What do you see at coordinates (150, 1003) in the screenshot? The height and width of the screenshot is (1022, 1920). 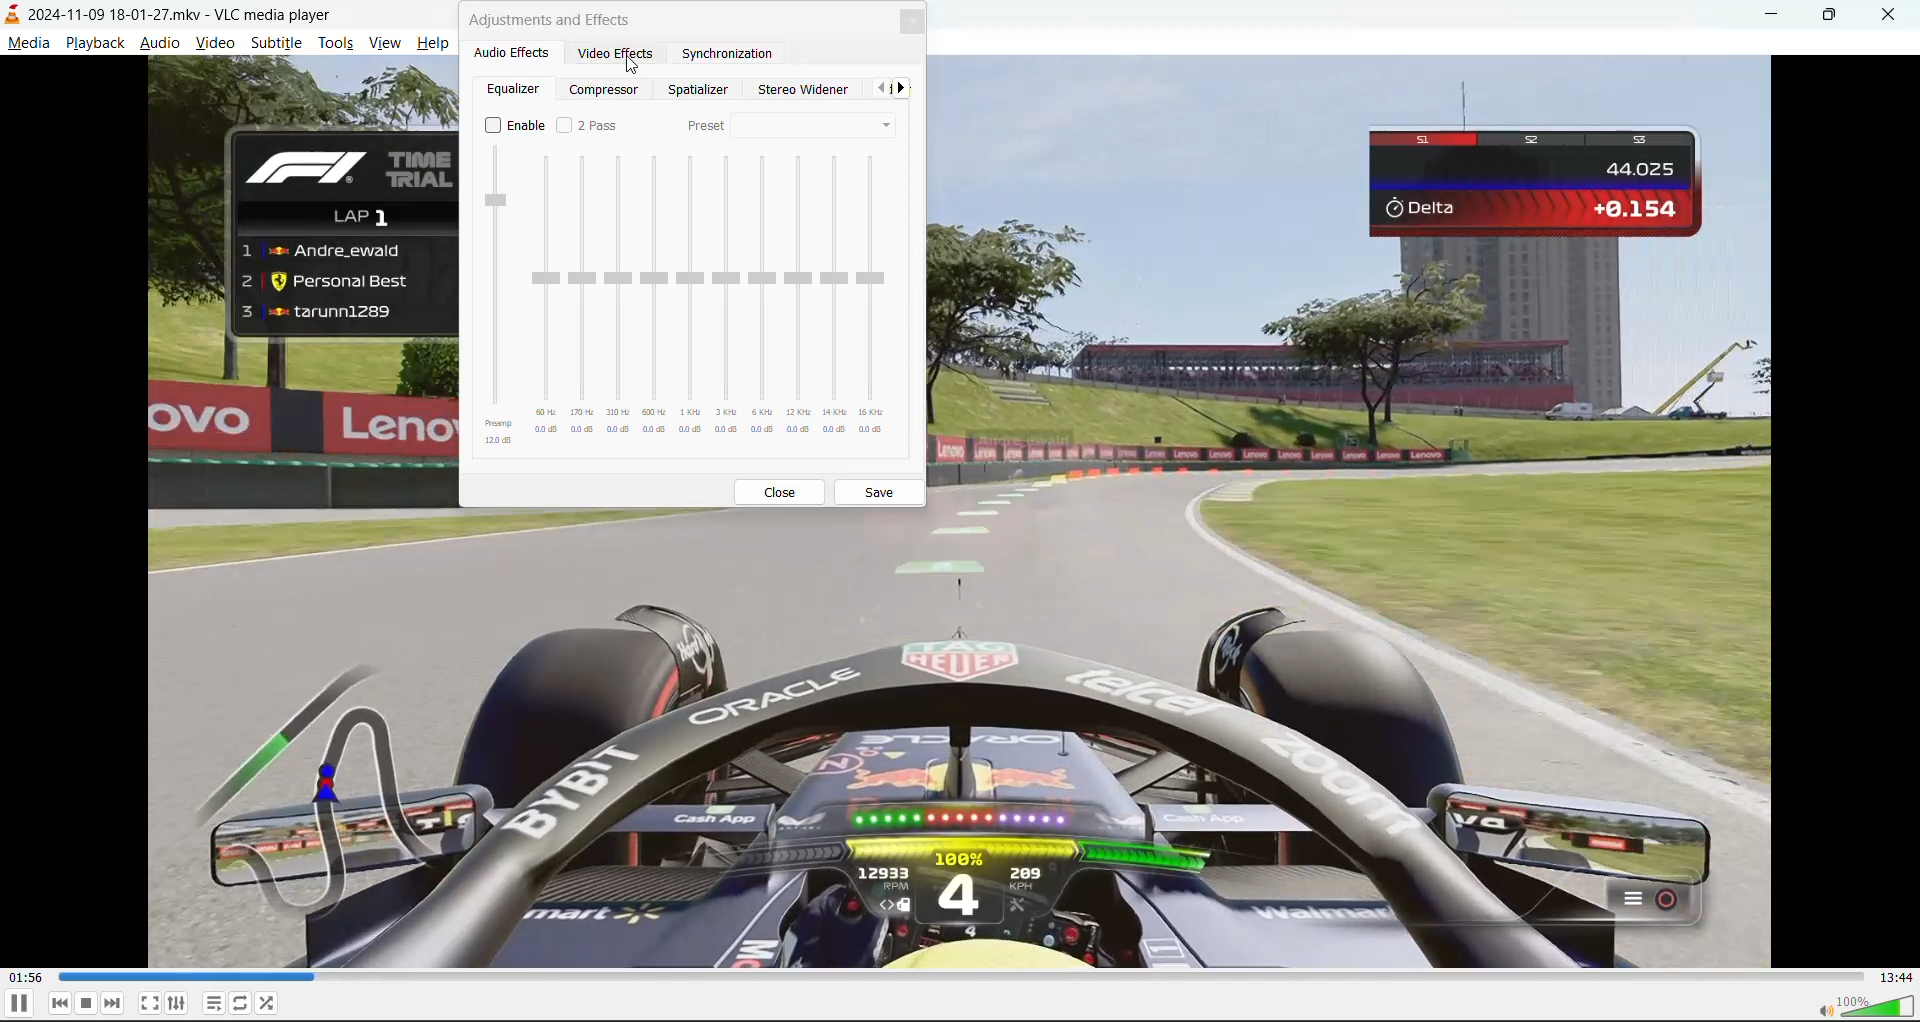 I see `fullscreen` at bounding box center [150, 1003].